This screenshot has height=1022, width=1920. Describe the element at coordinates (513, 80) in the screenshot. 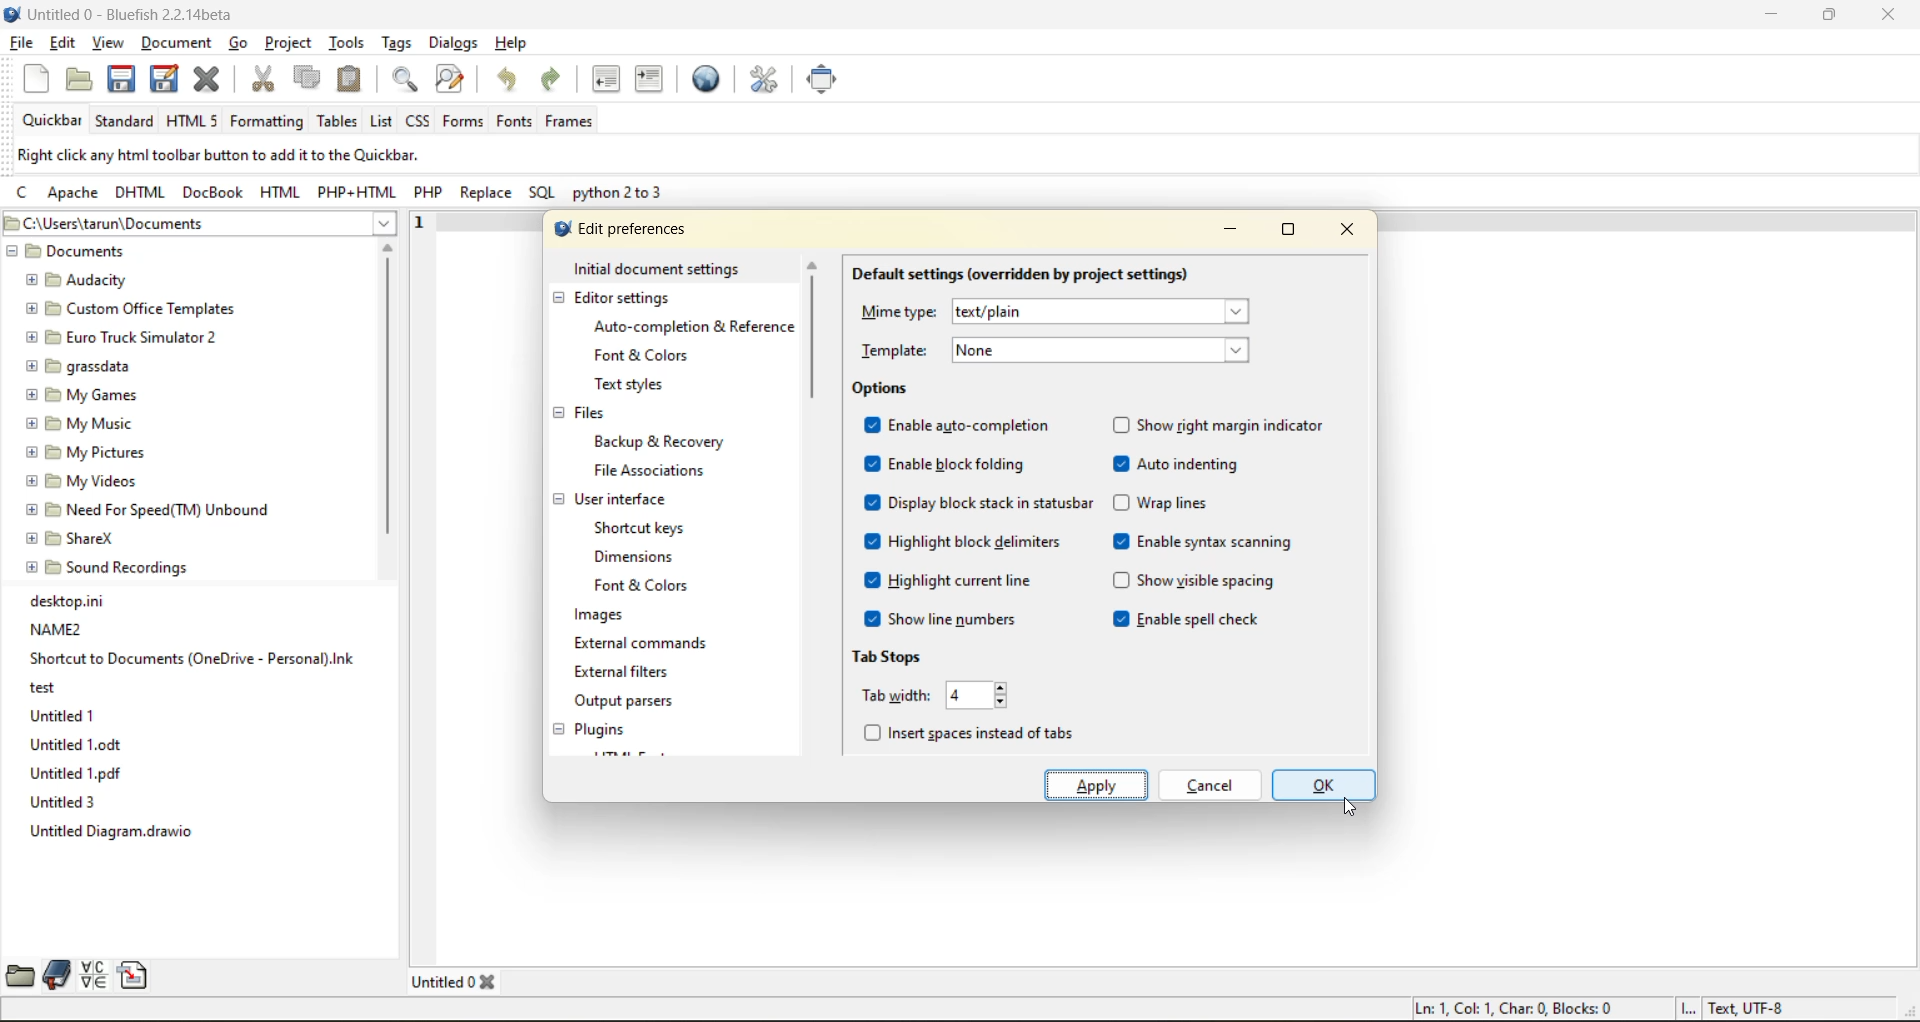

I see `undo` at that location.